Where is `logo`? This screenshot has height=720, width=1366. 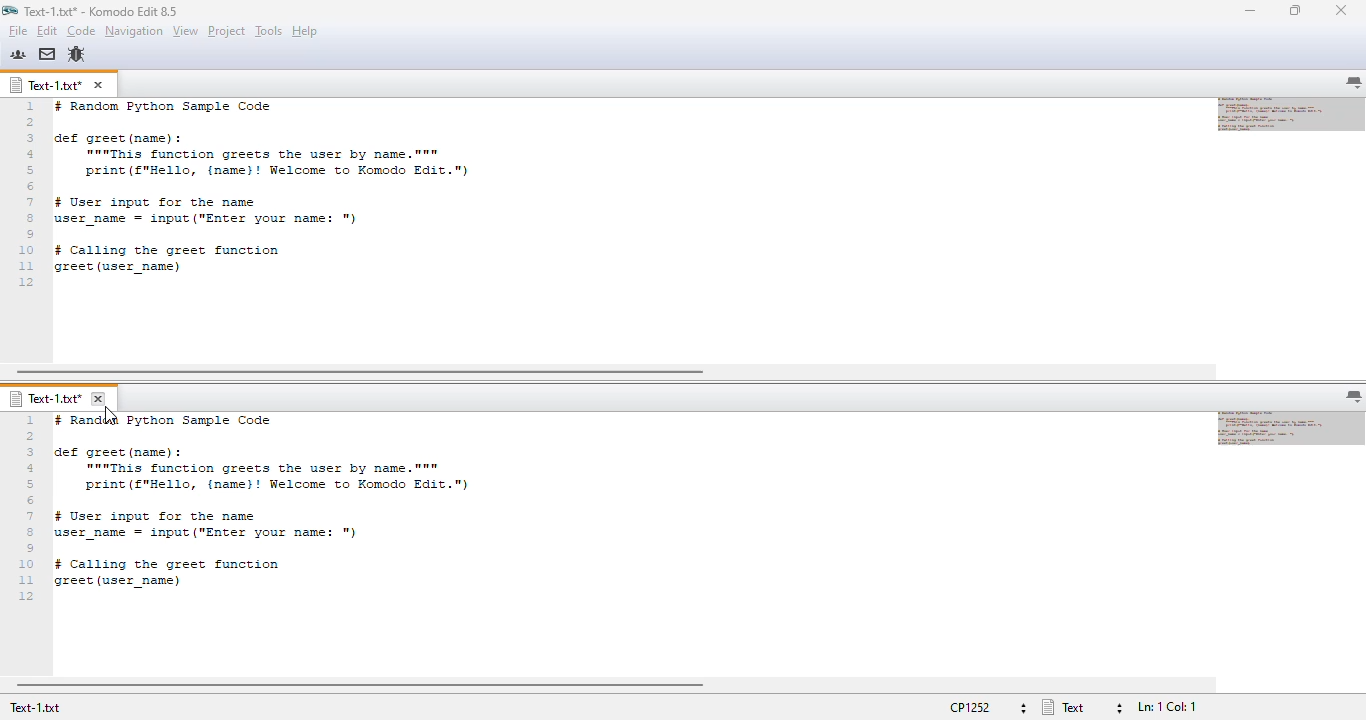
logo is located at coordinates (9, 10).